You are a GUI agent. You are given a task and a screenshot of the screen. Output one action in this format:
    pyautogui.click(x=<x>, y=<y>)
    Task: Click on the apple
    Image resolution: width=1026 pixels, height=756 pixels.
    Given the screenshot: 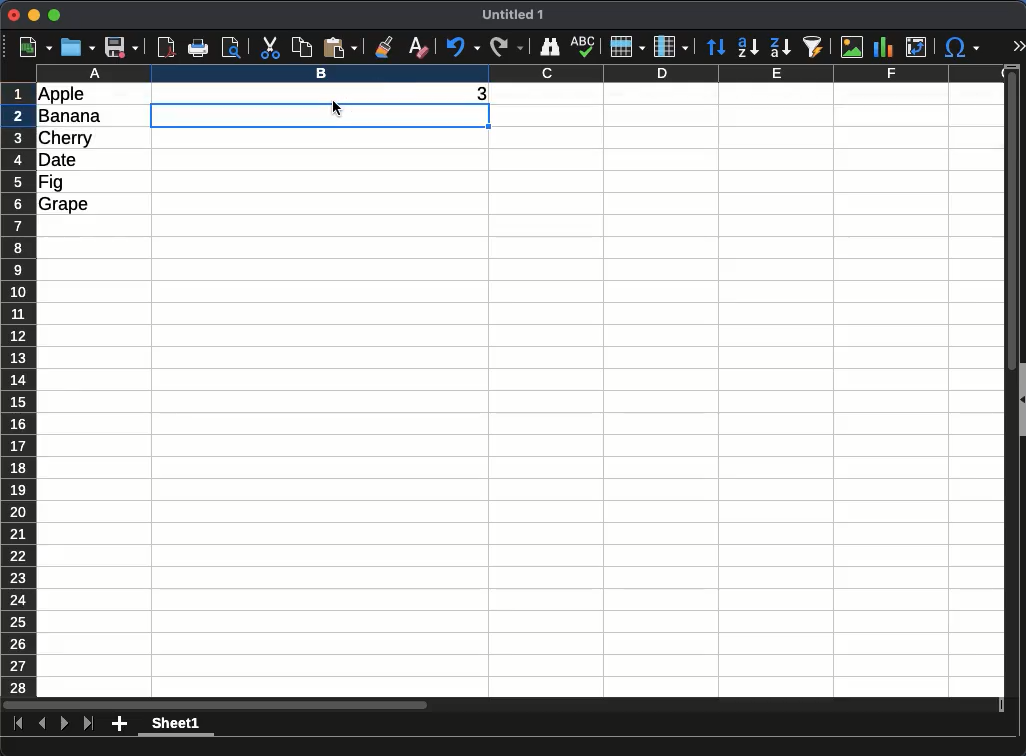 What is the action you would take?
    pyautogui.click(x=62, y=95)
    